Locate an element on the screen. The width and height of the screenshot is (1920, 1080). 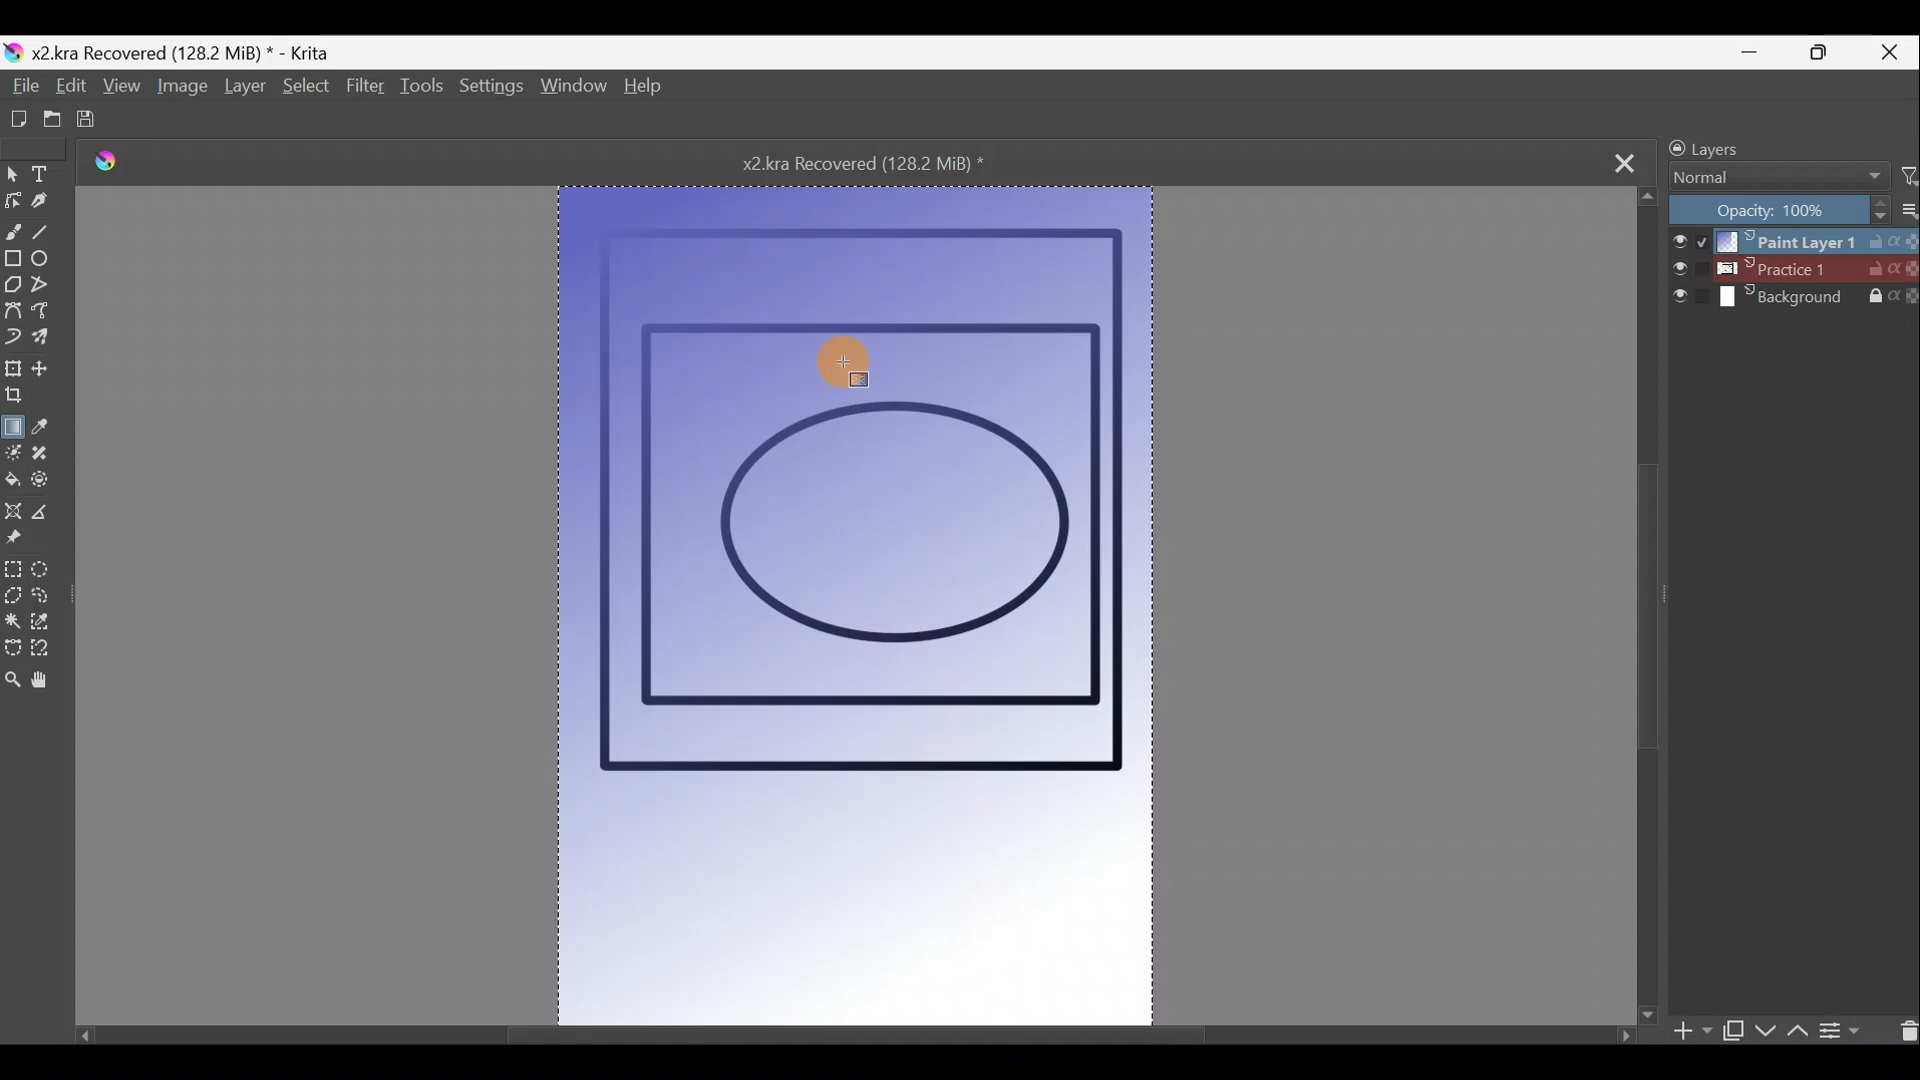
Smart patch tool is located at coordinates (48, 455).